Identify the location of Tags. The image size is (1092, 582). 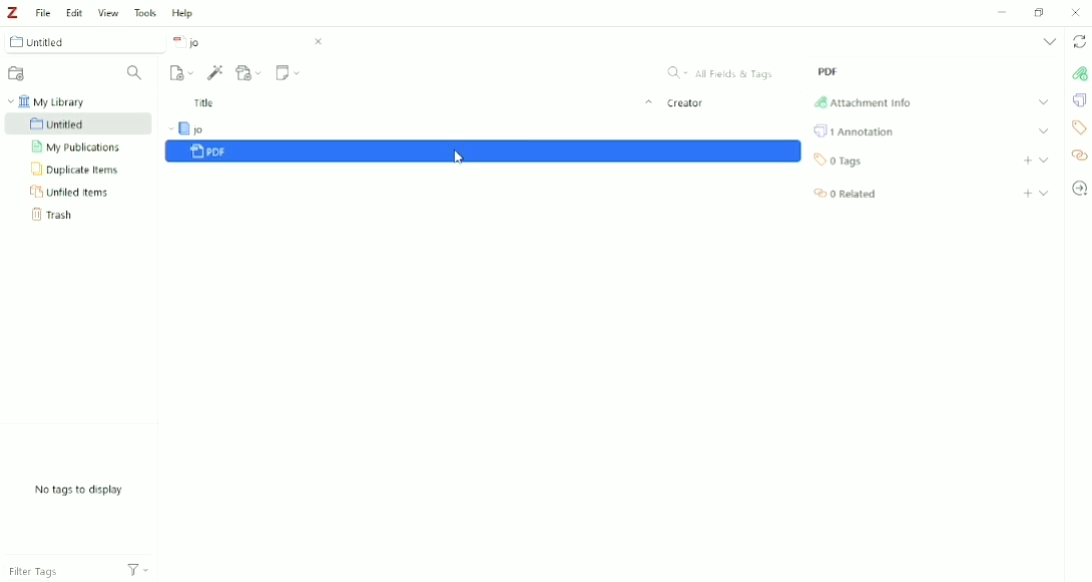
(838, 161).